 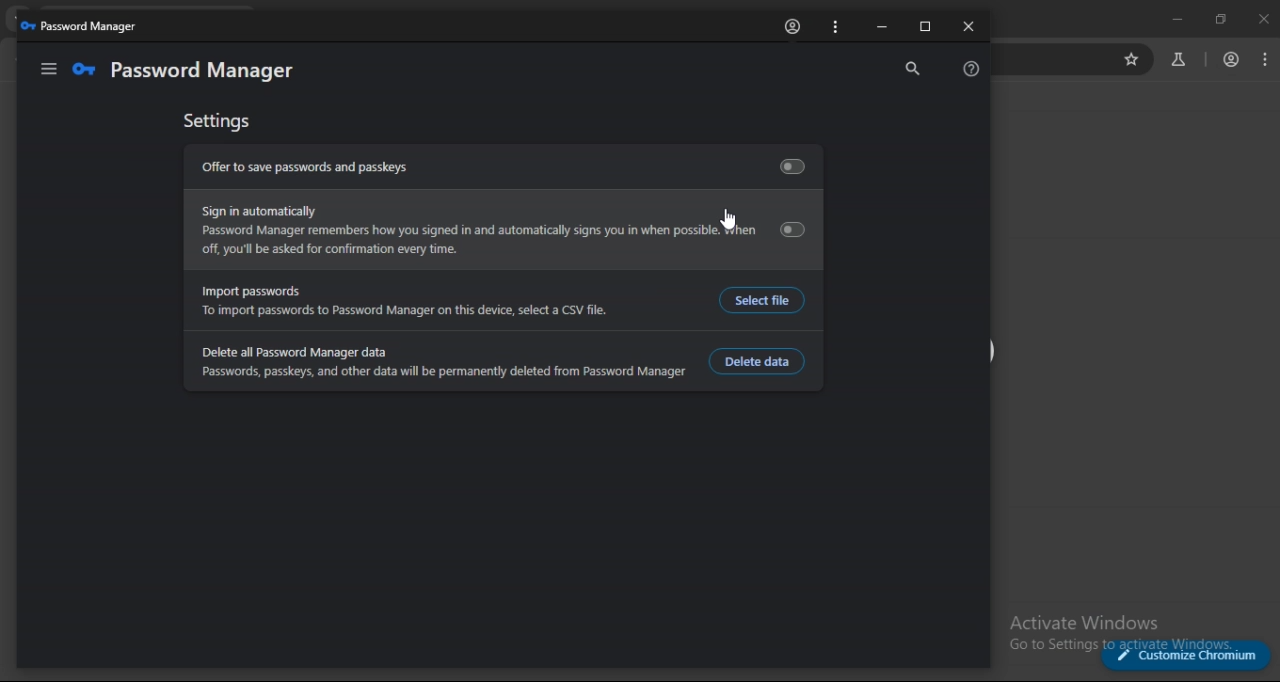 I want to click on help, so click(x=973, y=68).